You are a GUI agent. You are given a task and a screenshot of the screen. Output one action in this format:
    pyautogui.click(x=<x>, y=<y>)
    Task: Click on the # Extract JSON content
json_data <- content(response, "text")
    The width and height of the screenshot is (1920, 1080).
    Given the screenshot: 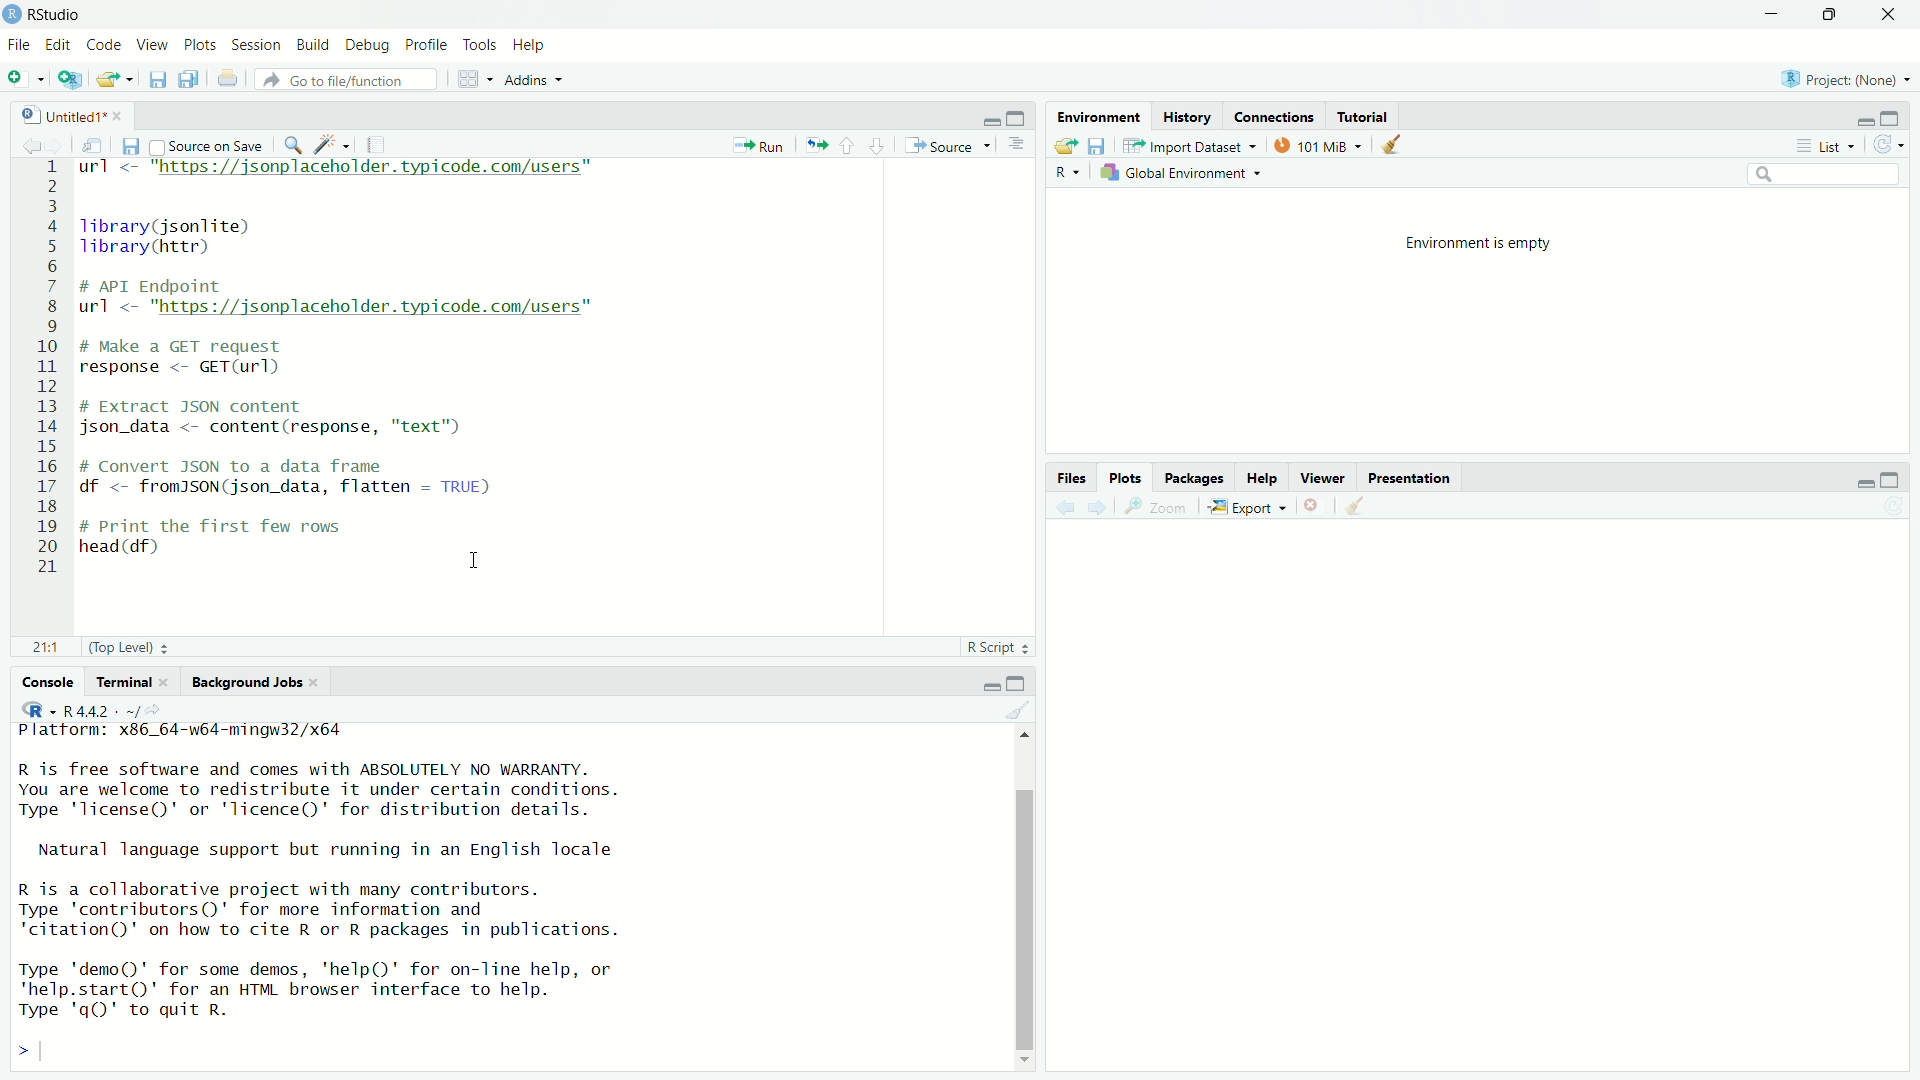 What is the action you would take?
    pyautogui.click(x=276, y=416)
    